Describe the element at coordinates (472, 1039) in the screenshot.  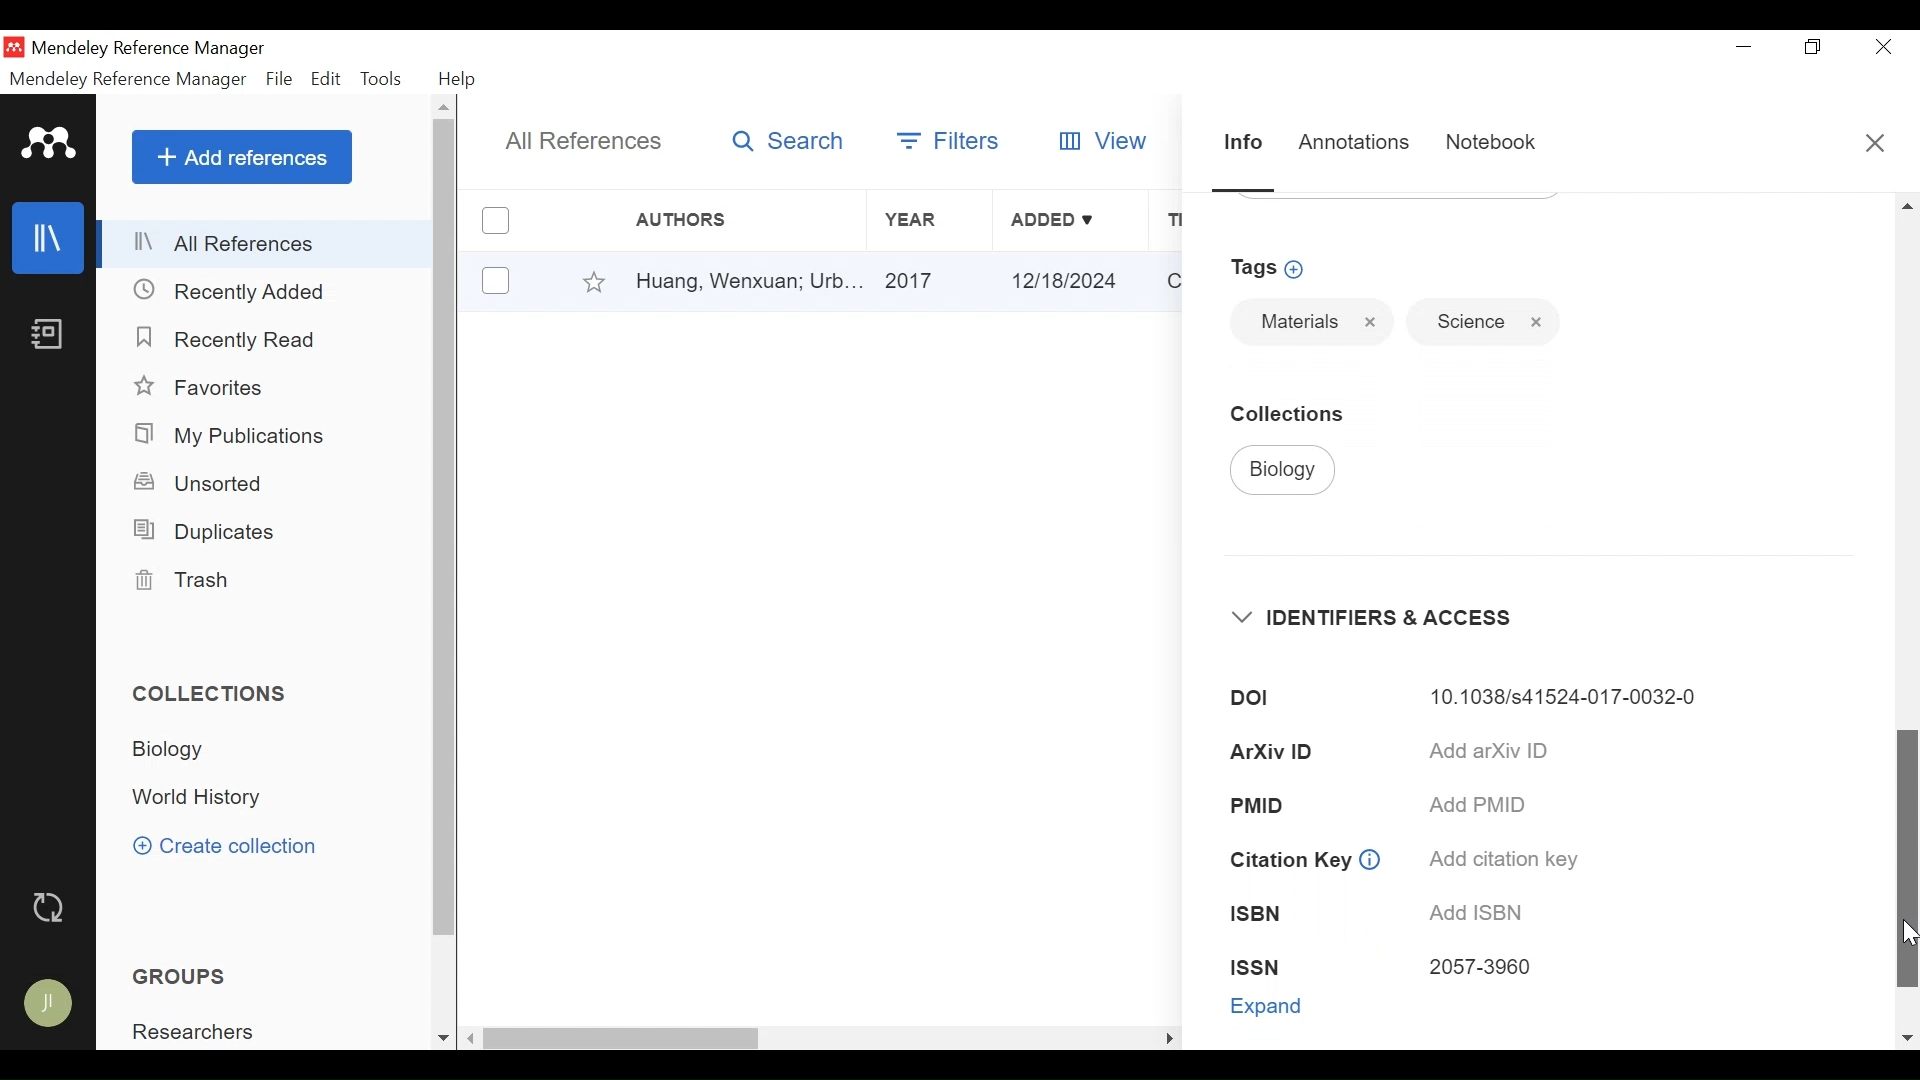
I see `Scroll Left` at that location.